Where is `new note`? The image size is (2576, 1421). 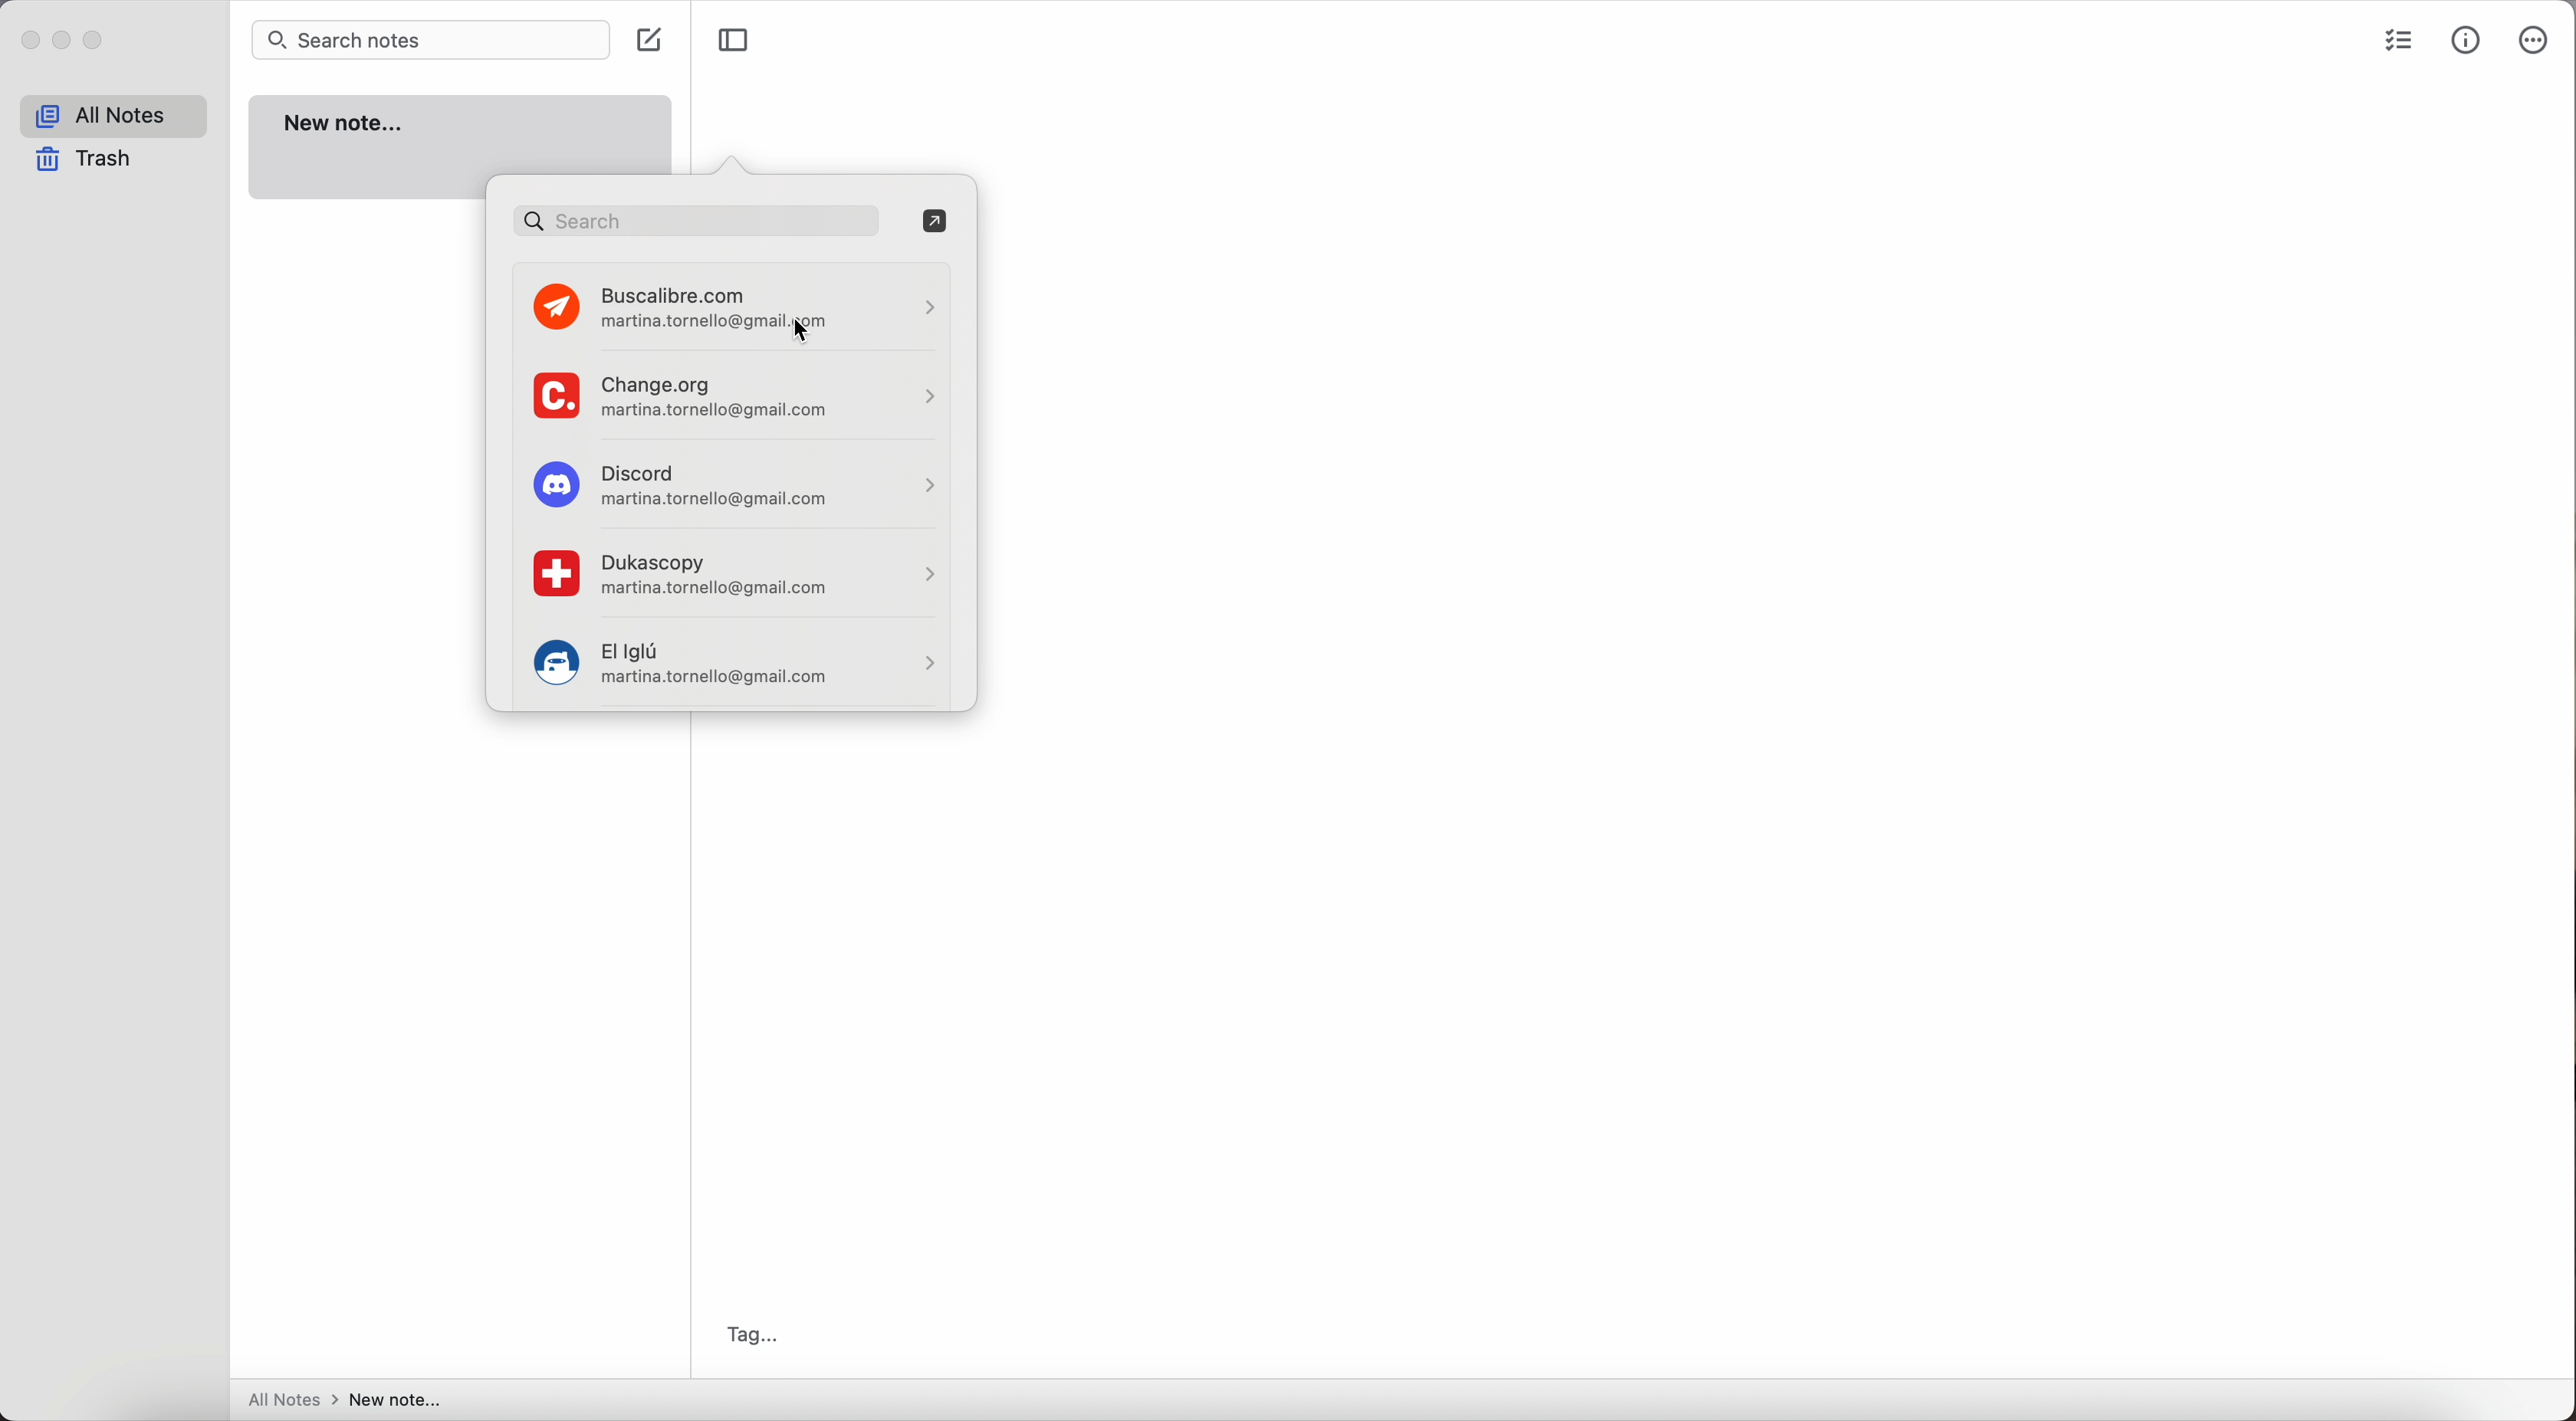
new note is located at coordinates (465, 132).